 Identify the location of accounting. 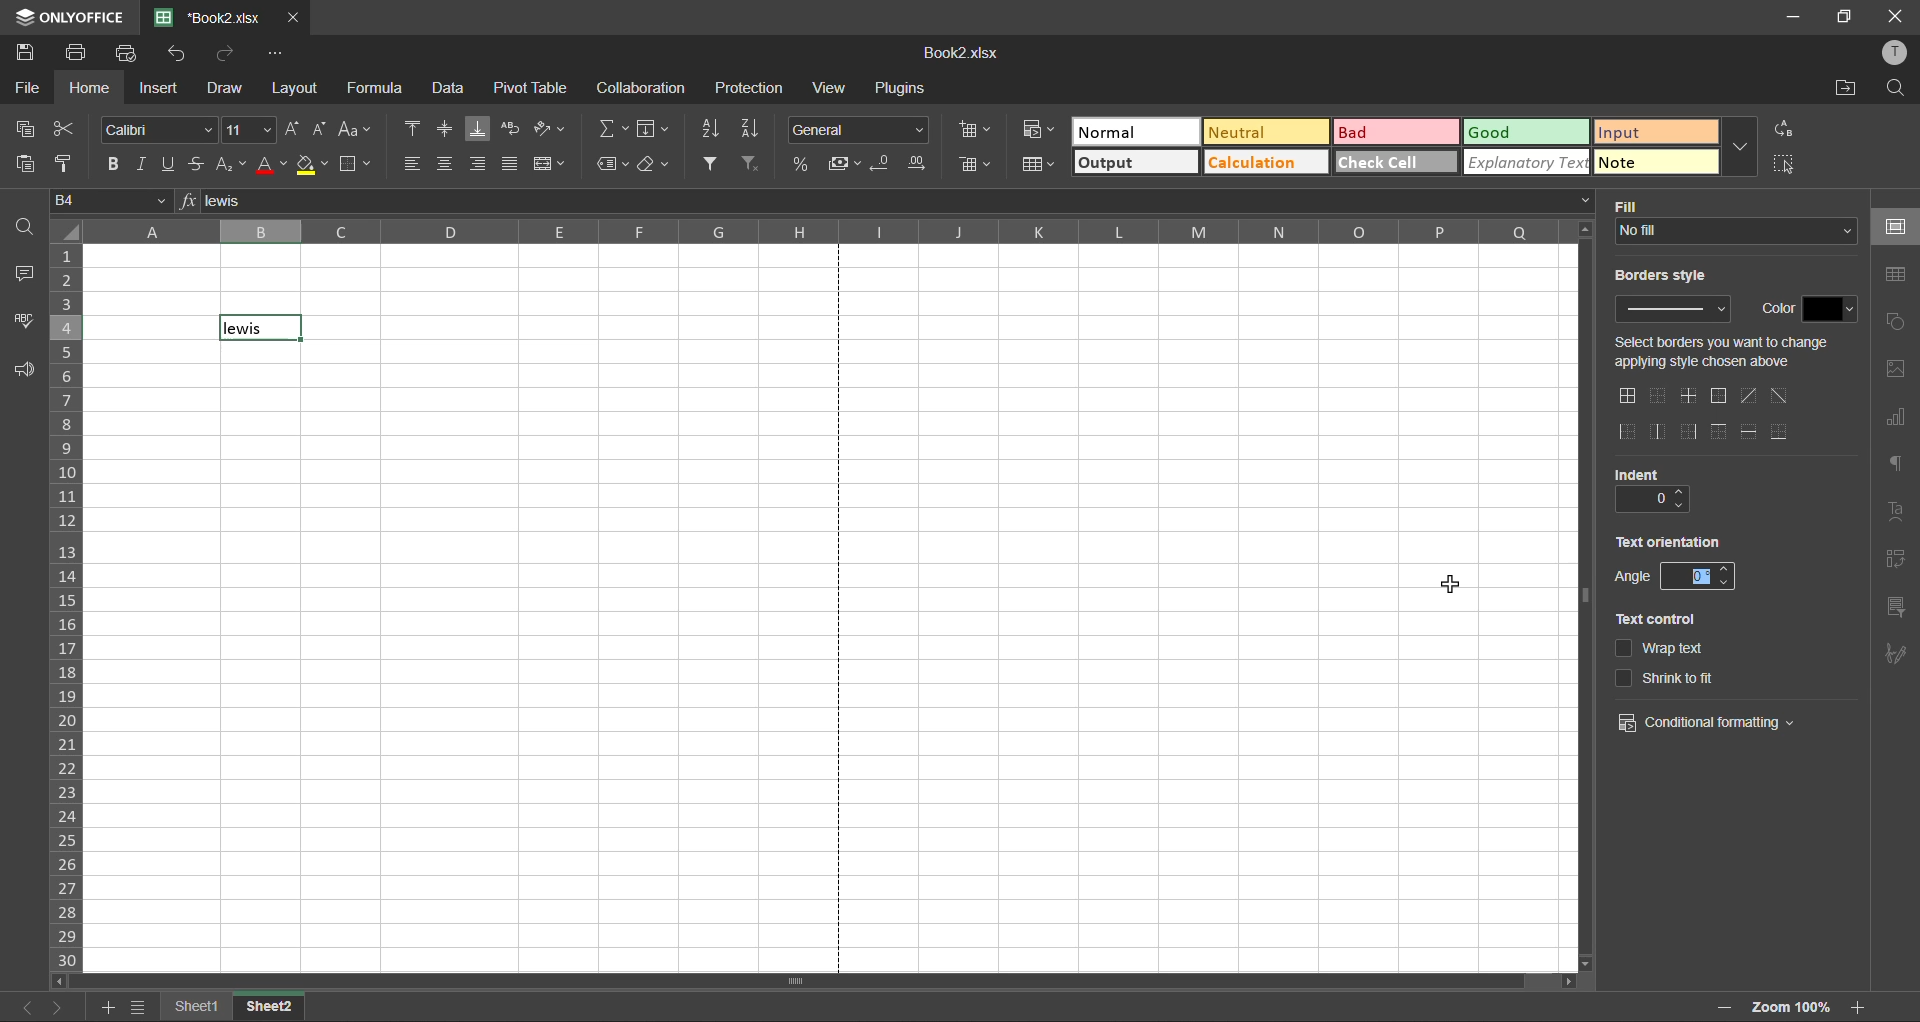
(841, 164).